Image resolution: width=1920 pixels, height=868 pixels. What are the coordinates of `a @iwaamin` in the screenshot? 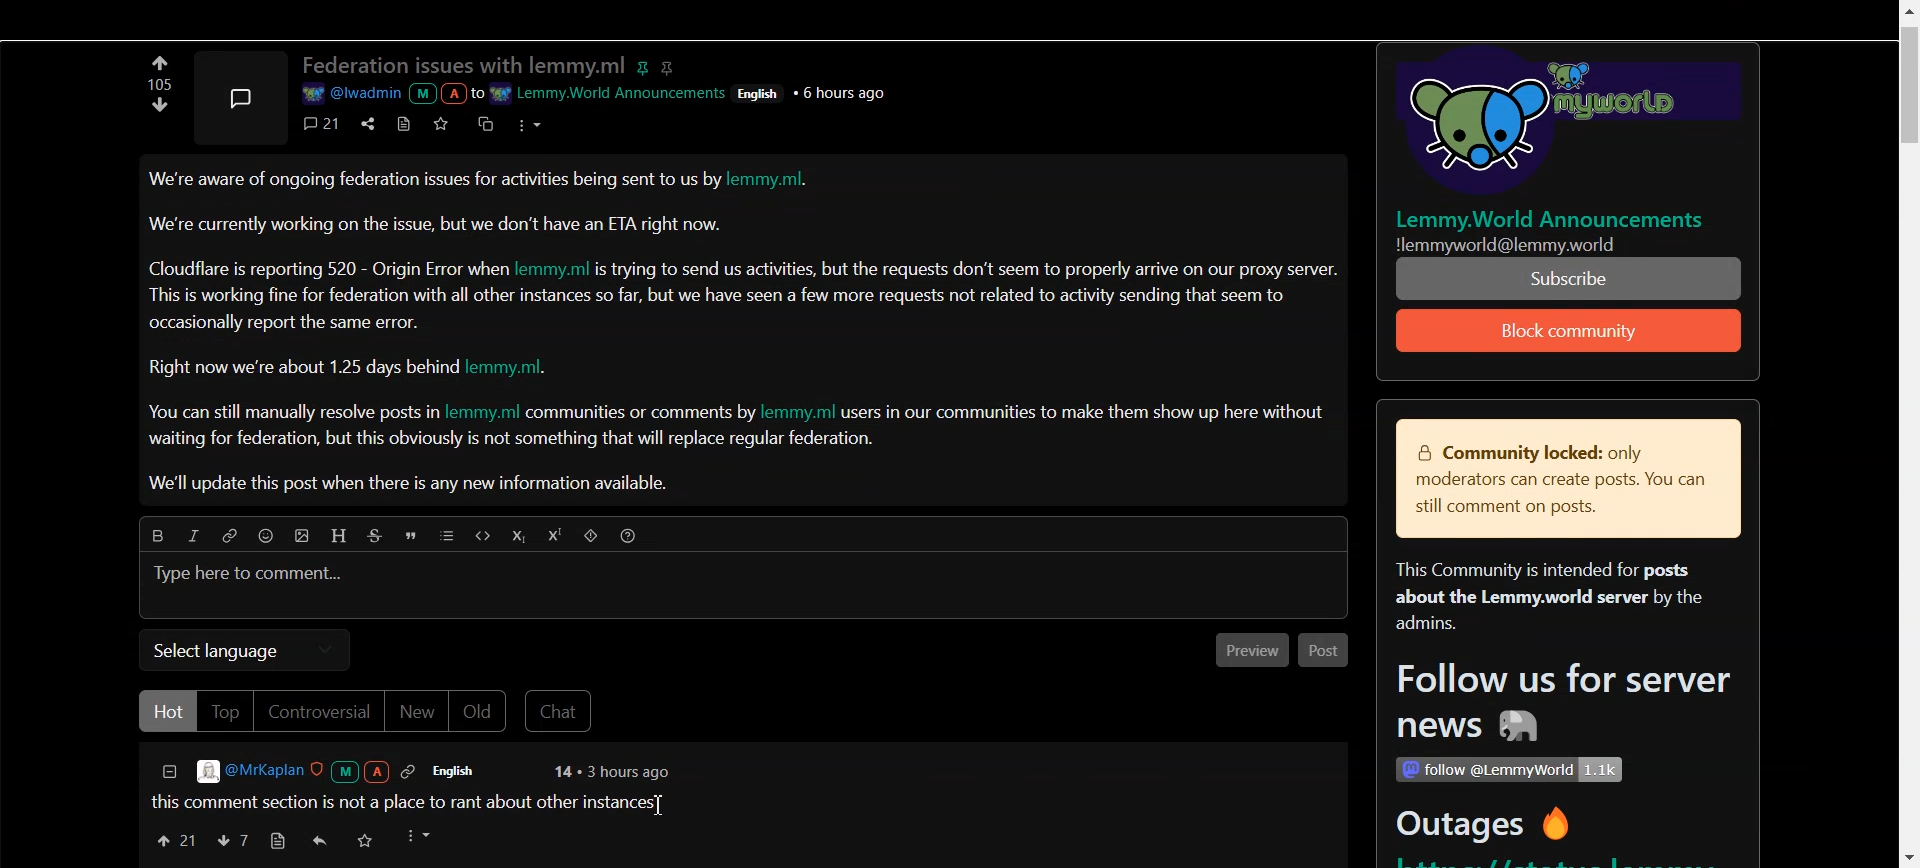 It's located at (390, 94).